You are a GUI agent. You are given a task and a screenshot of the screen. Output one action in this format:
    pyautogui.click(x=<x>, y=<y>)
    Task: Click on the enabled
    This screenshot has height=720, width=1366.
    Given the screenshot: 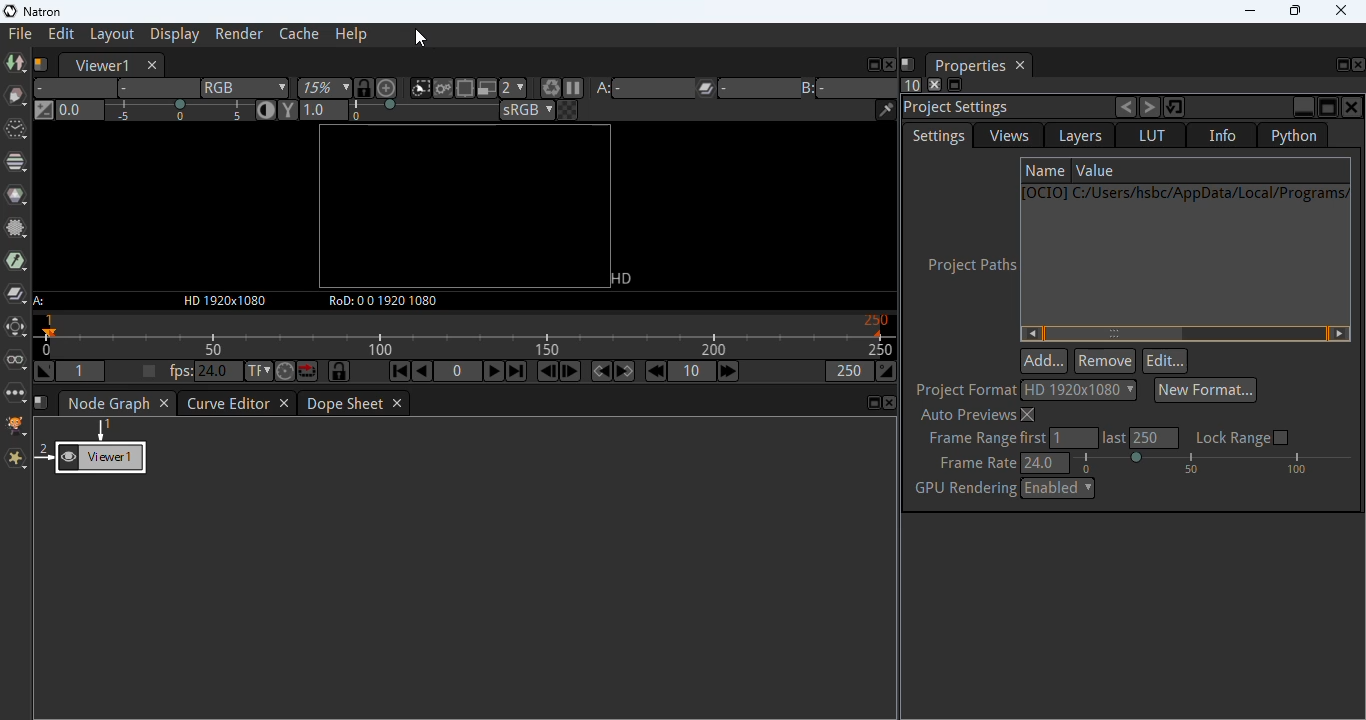 What is the action you would take?
    pyautogui.click(x=1061, y=489)
    